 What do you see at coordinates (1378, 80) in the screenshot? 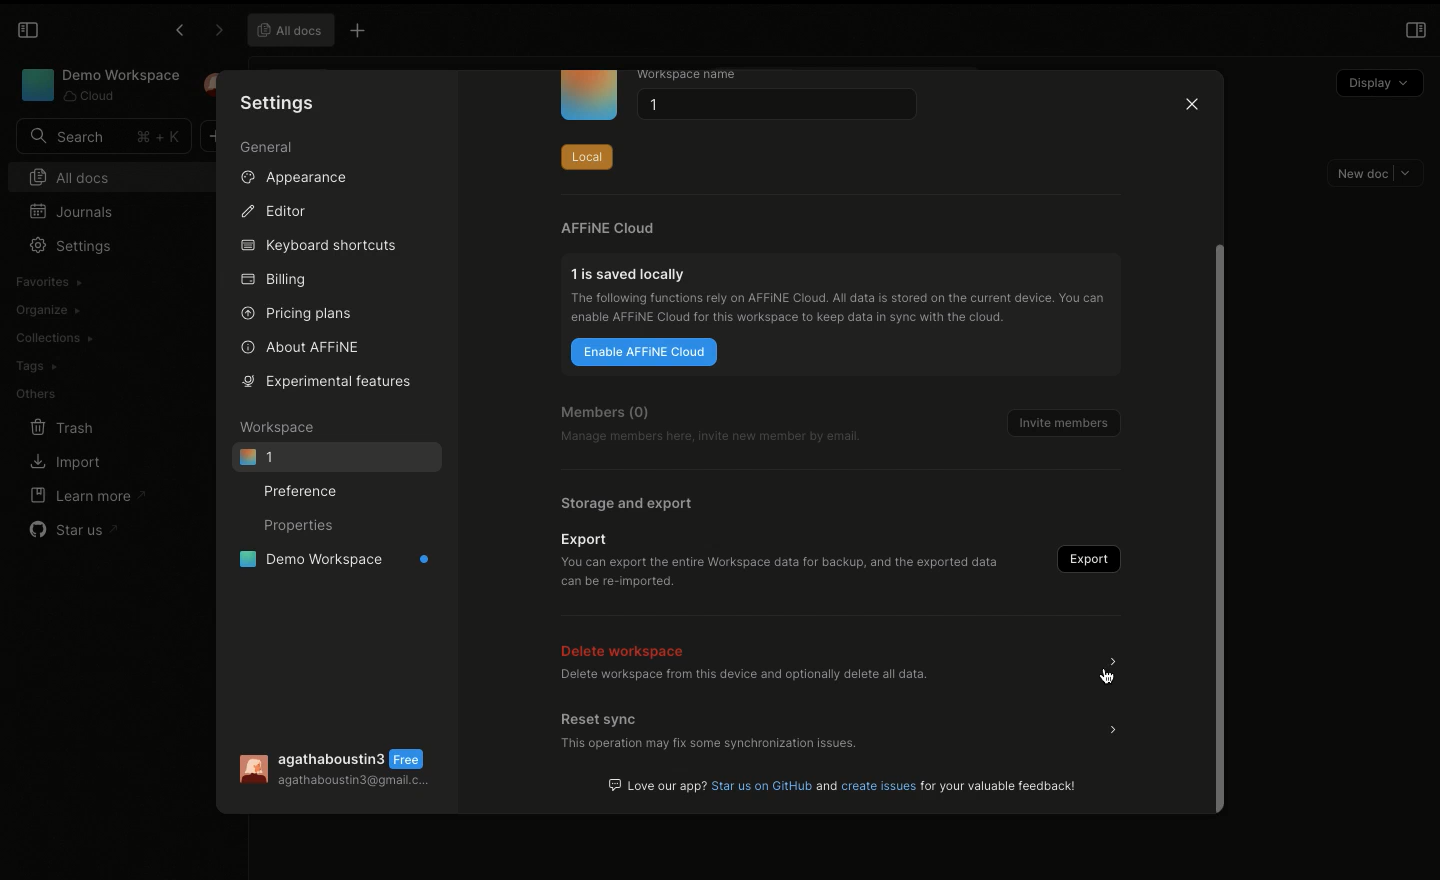
I see `Display` at bounding box center [1378, 80].